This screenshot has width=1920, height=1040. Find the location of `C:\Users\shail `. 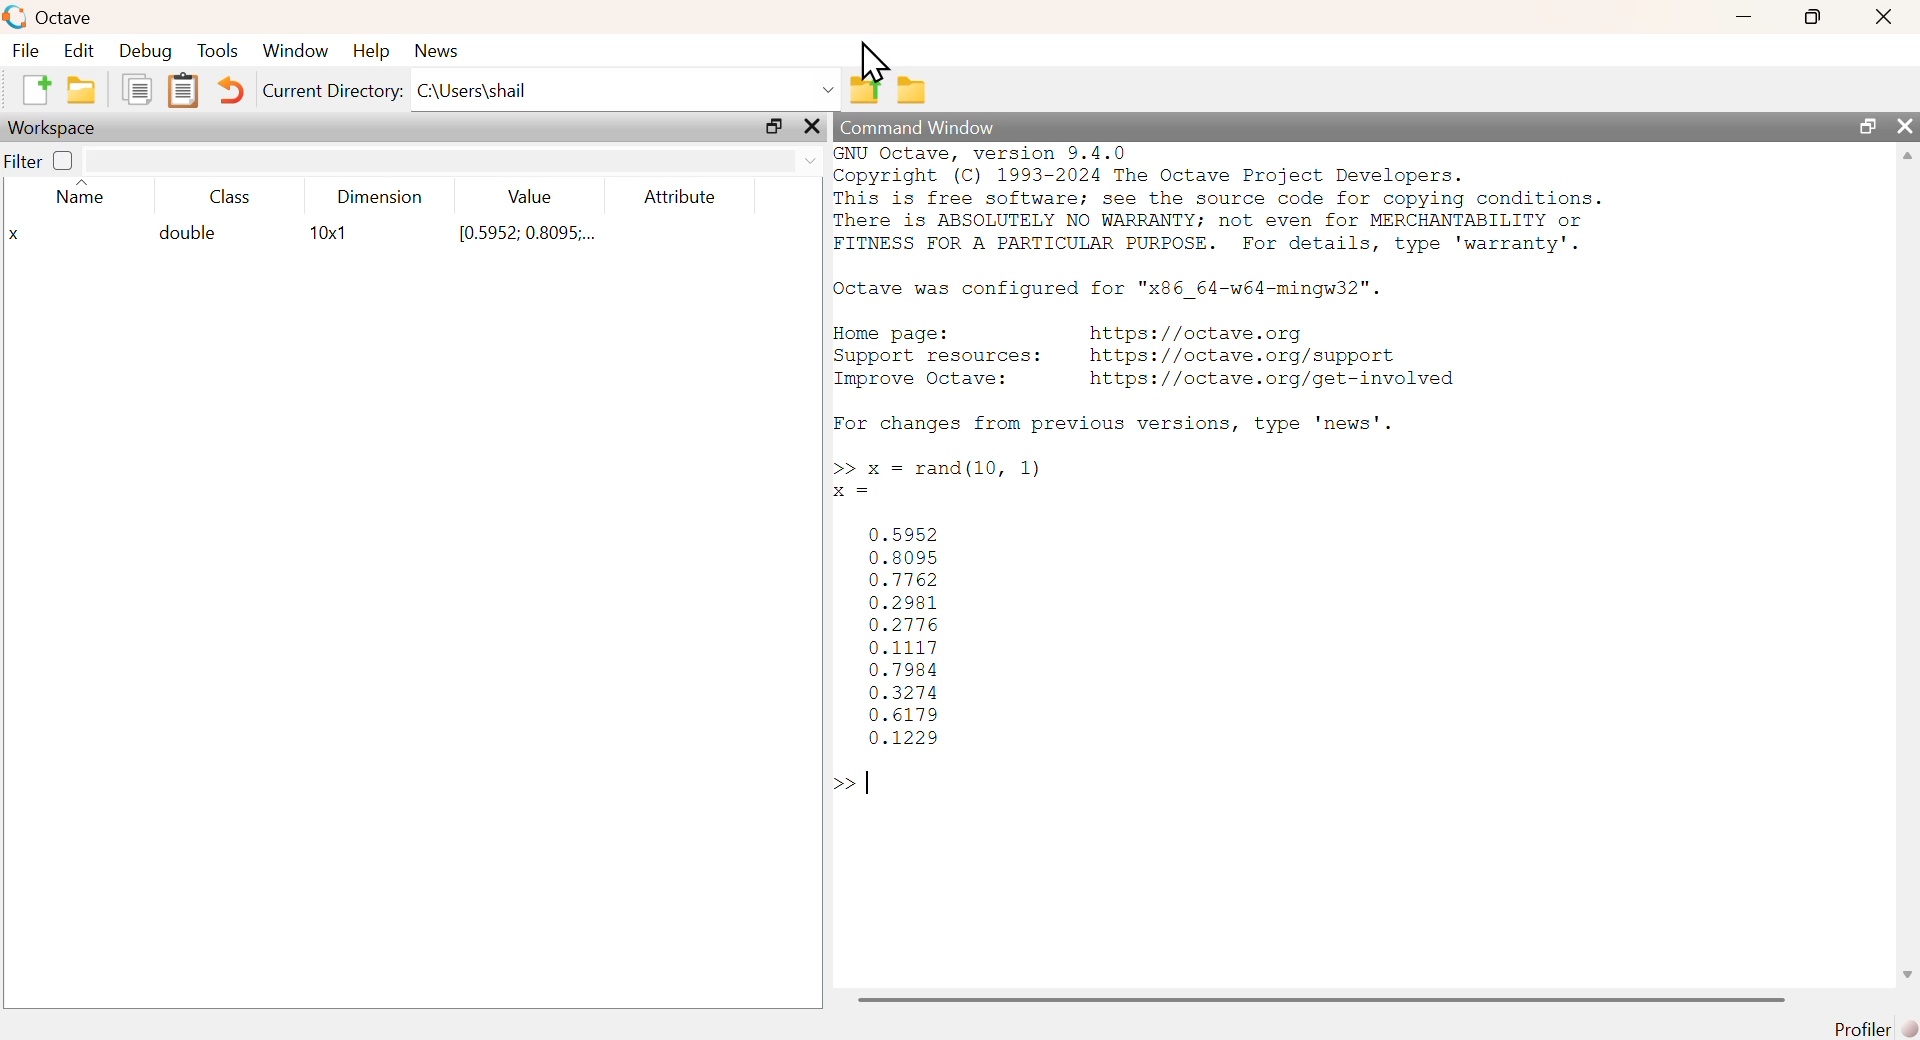

C:\Users\shail  is located at coordinates (626, 85).